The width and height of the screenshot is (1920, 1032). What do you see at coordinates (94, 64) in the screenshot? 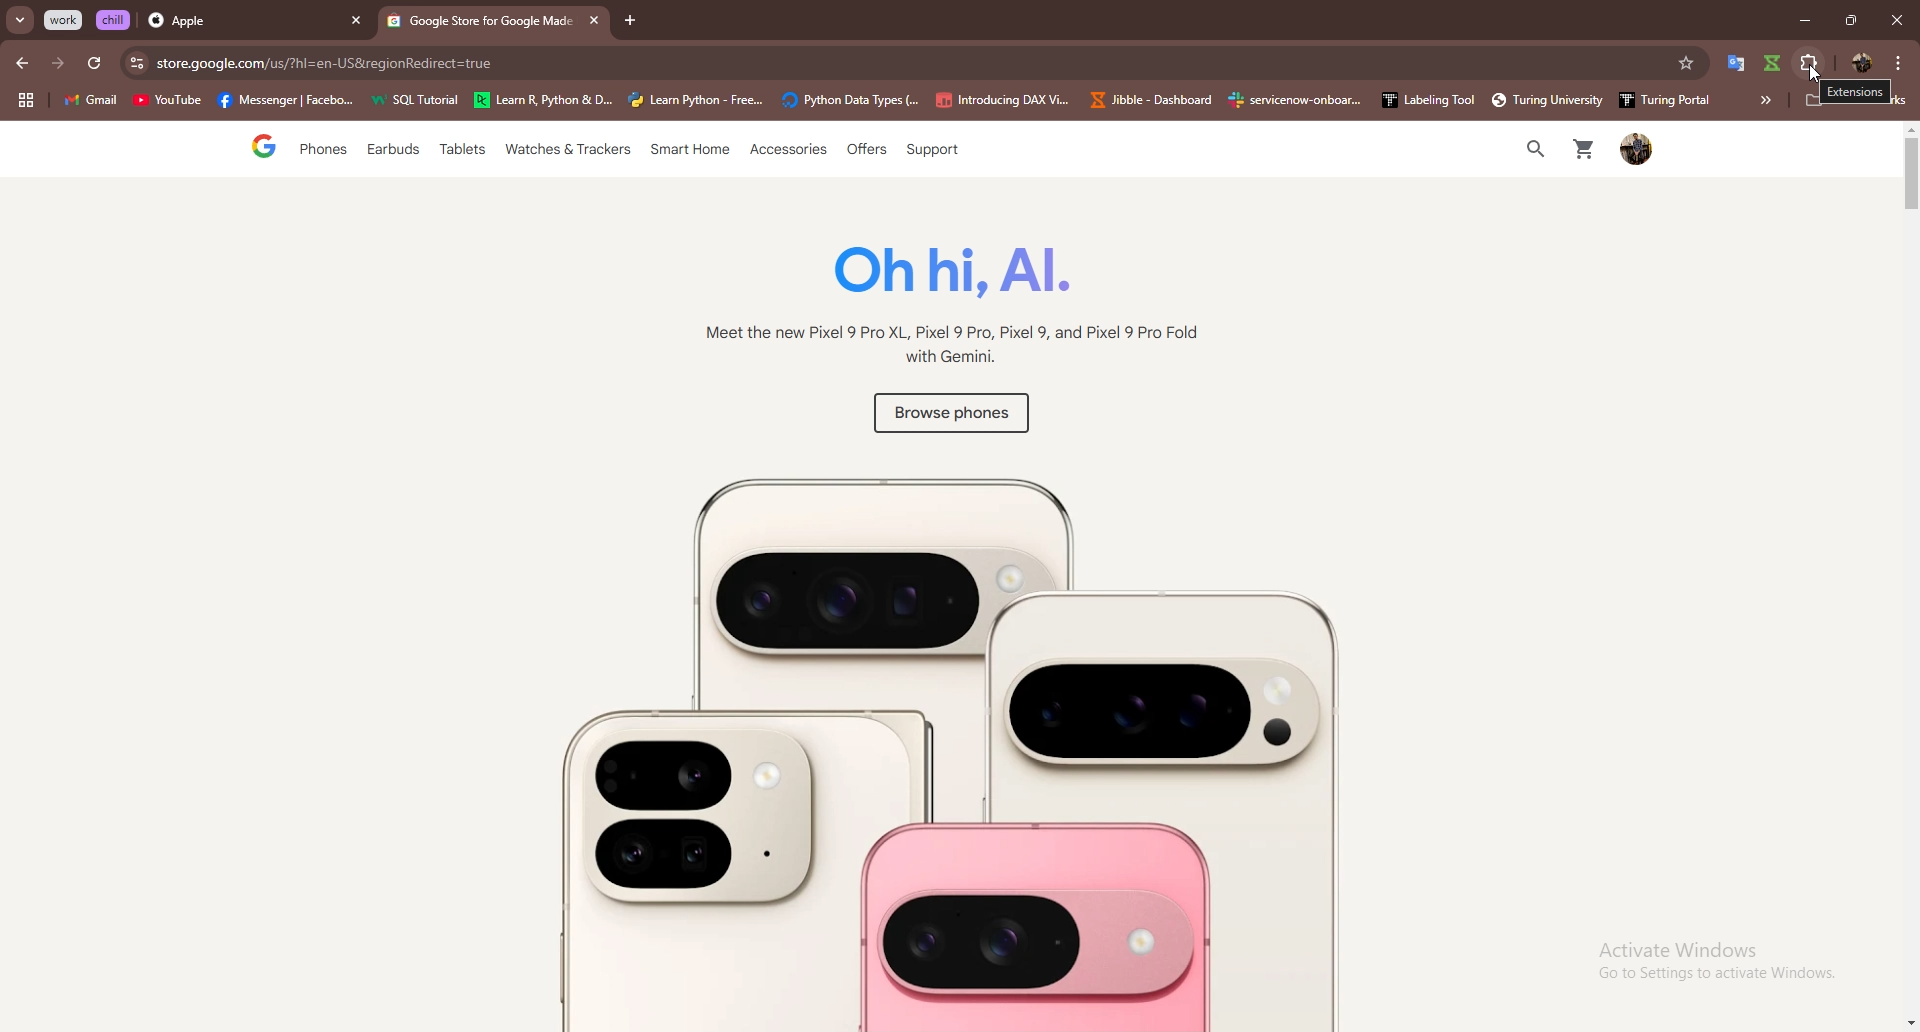
I see `refresh` at bounding box center [94, 64].